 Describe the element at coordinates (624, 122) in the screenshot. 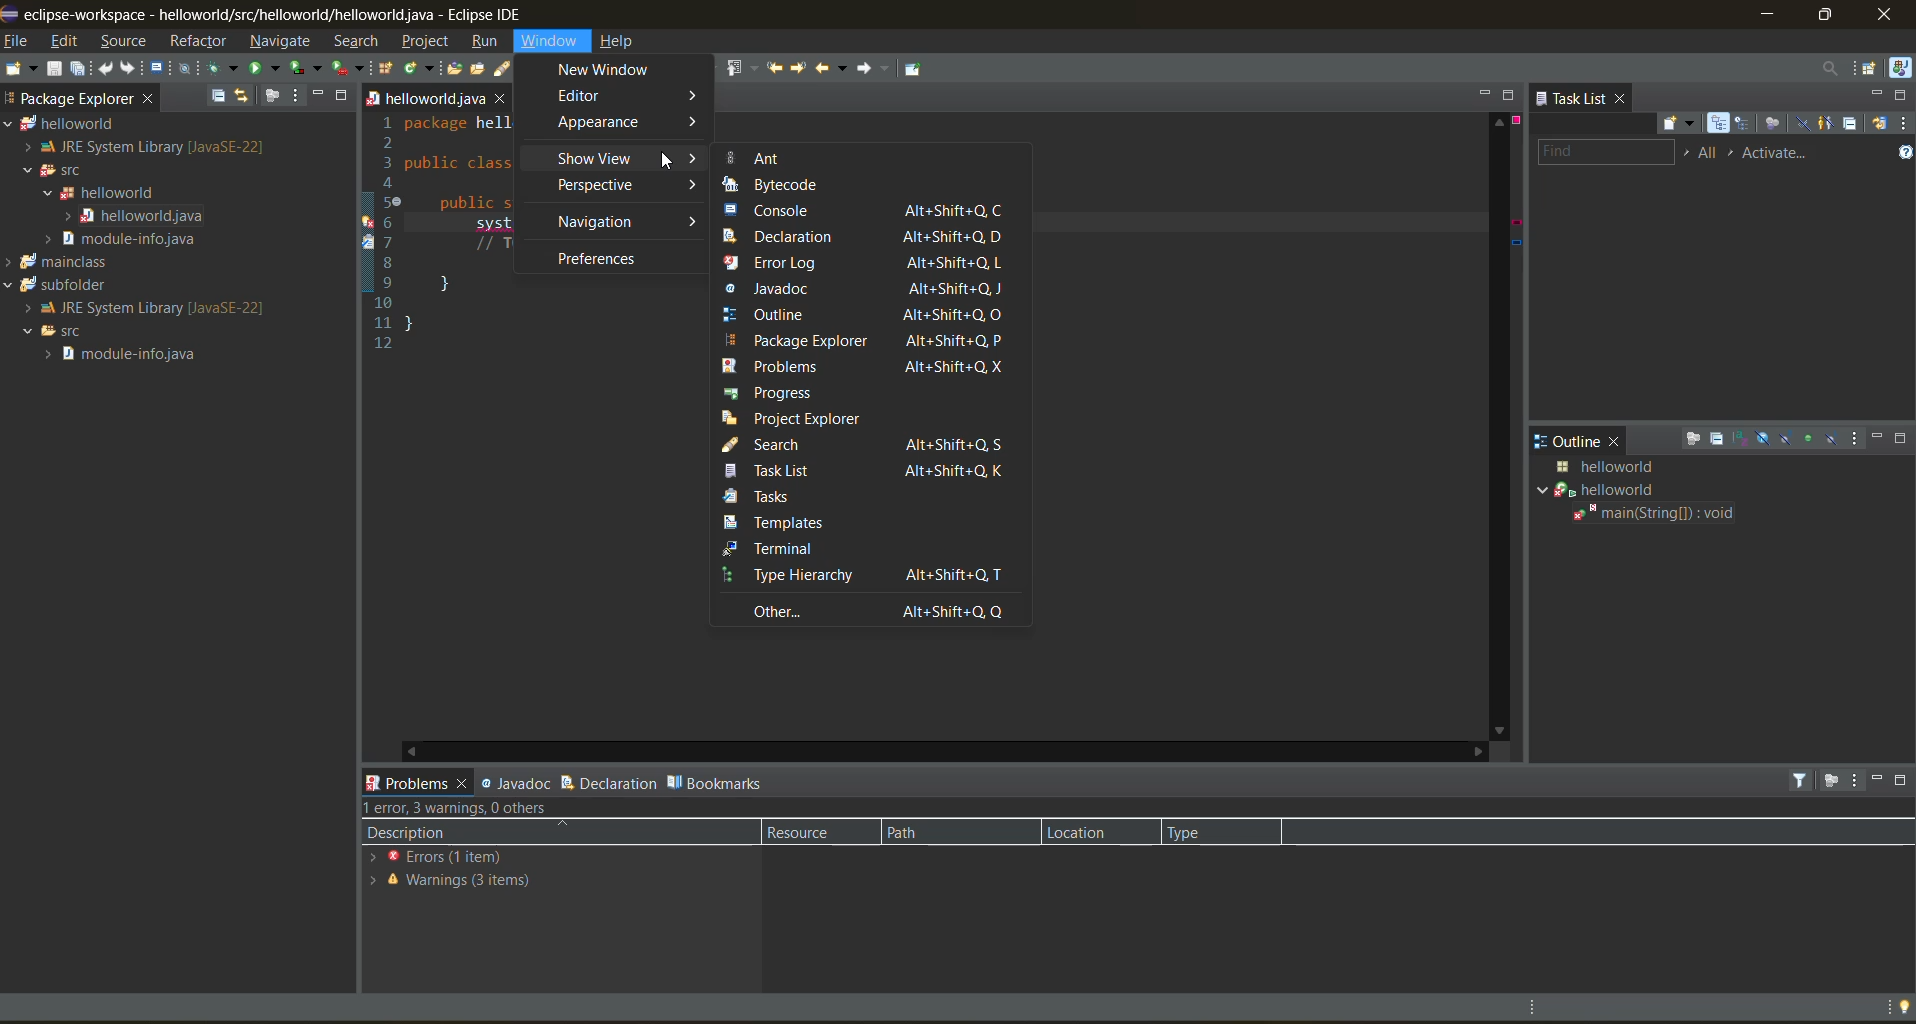

I see `appearance` at that location.